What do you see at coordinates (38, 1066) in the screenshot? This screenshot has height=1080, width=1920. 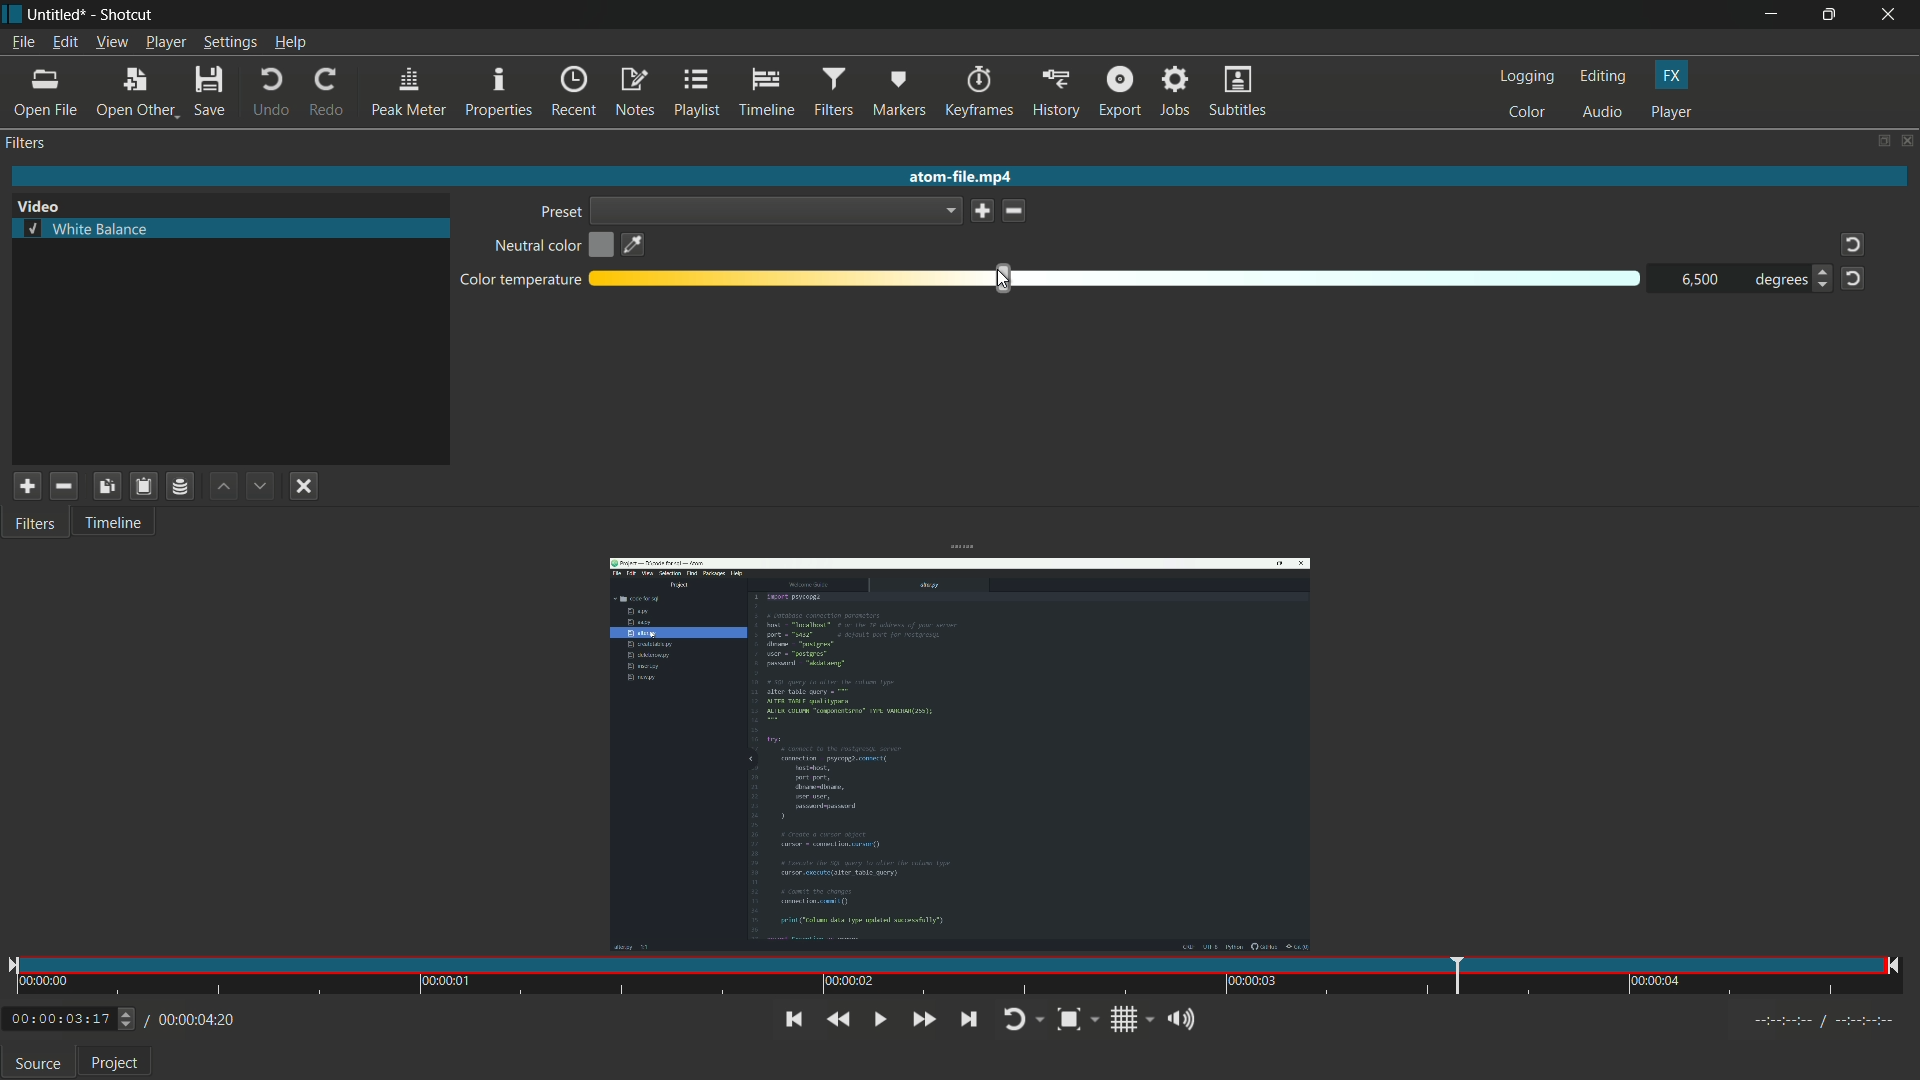 I see `source` at bounding box center [38, 1066].